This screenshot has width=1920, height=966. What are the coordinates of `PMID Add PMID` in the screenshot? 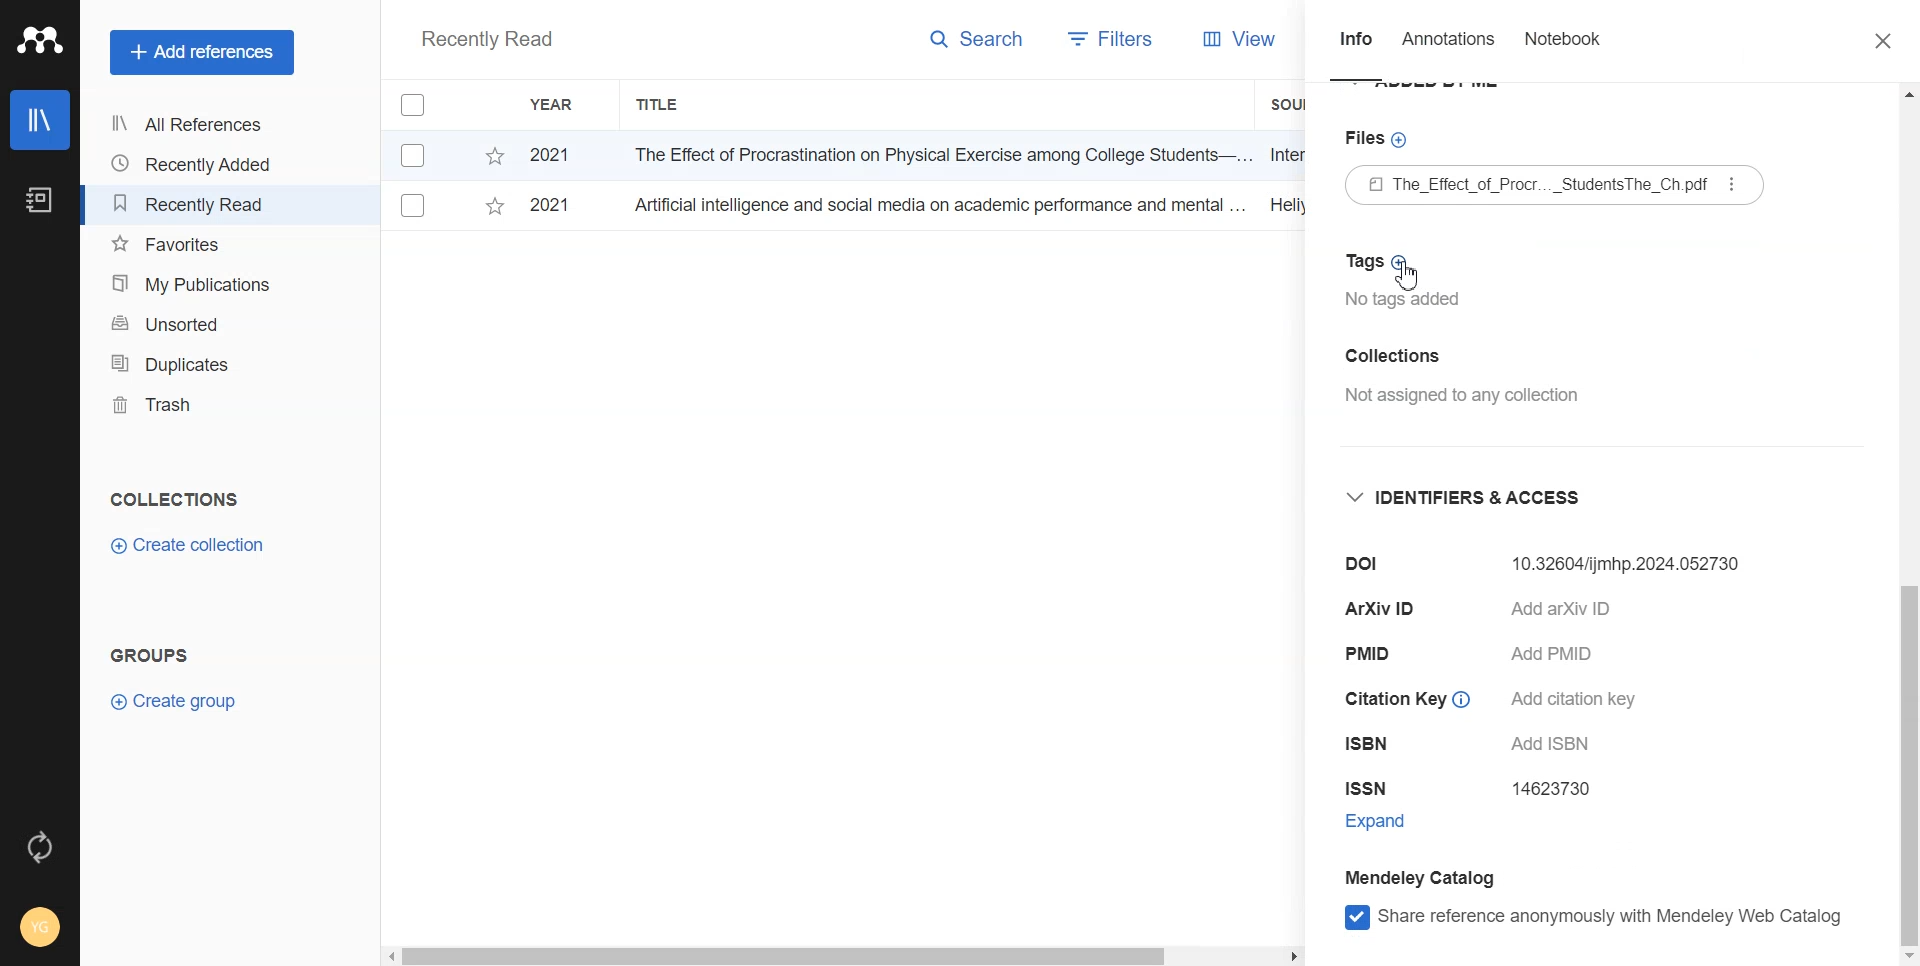 It's located at (1478, 657).